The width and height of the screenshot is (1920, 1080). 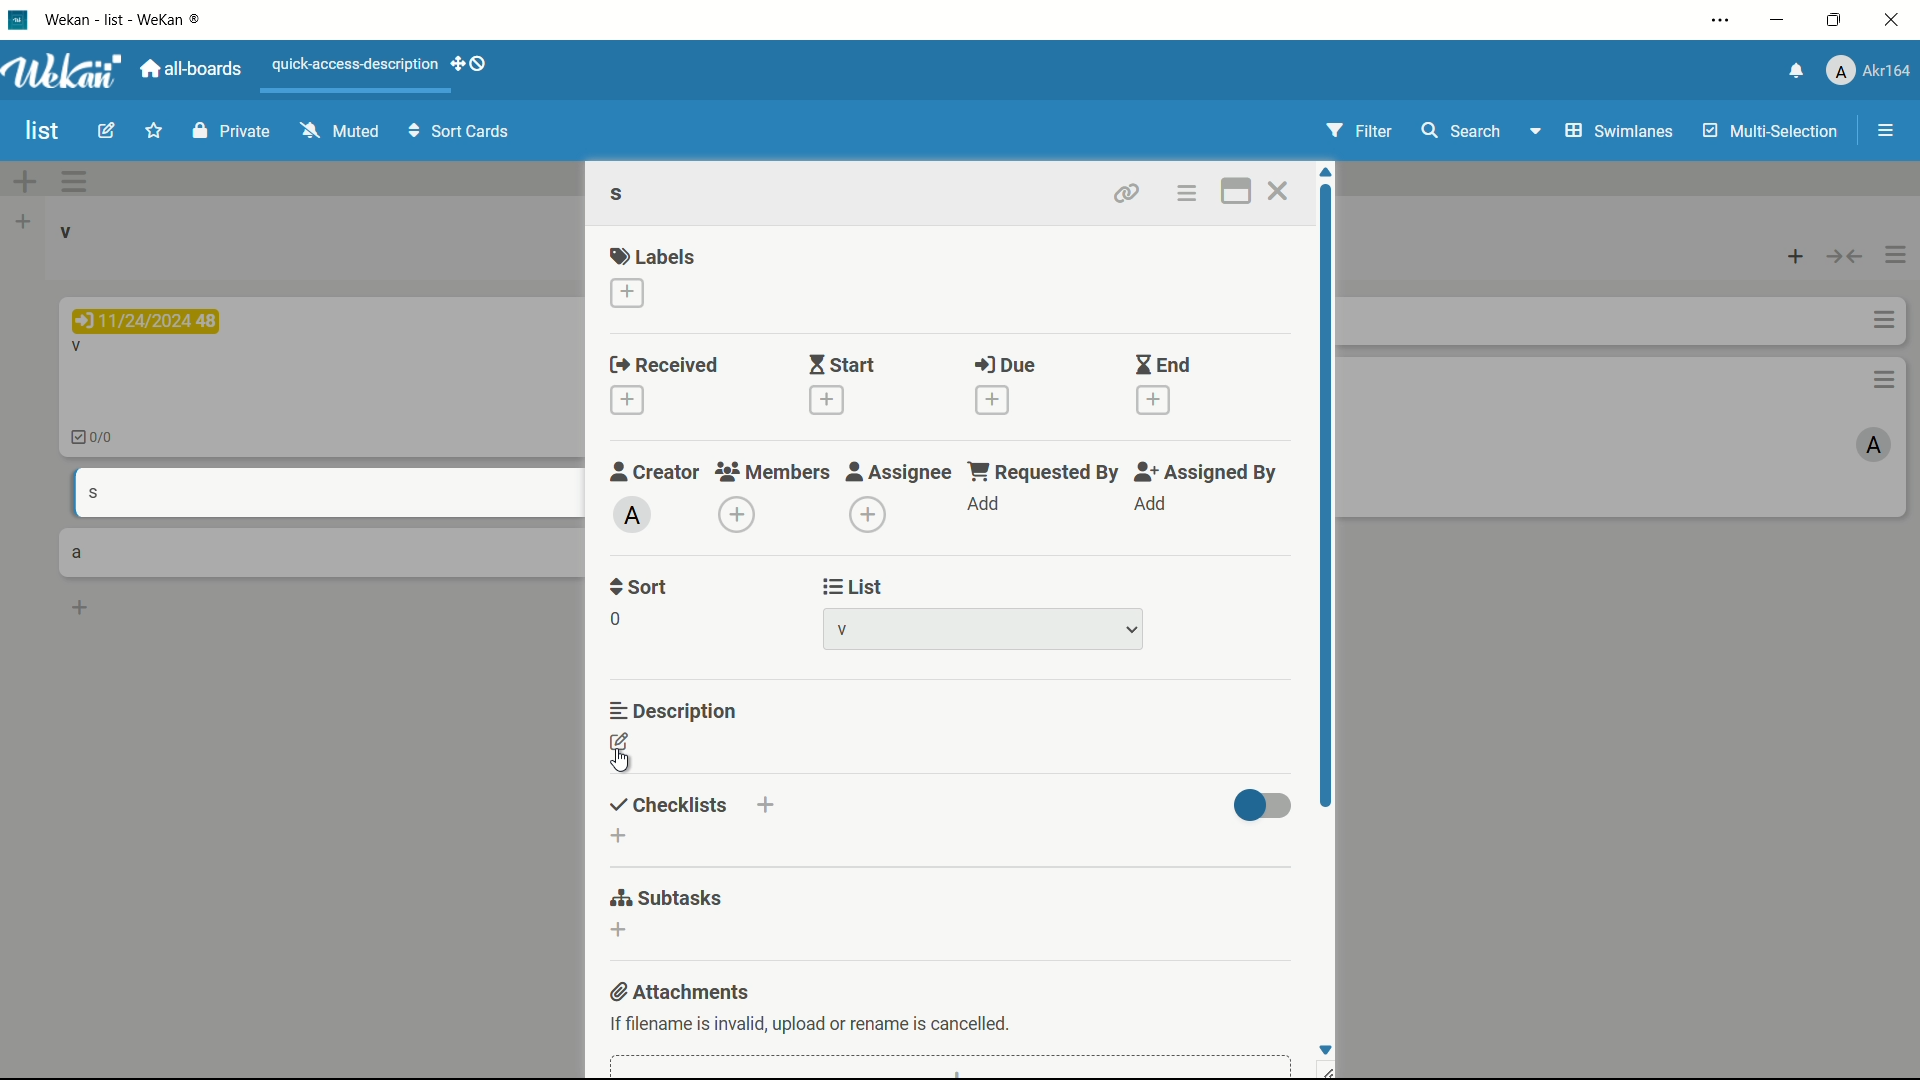 What do you see at coordinates (1325, 493) in the screenshot?
I see `scroll bar` at bounding box center [1325, 493].